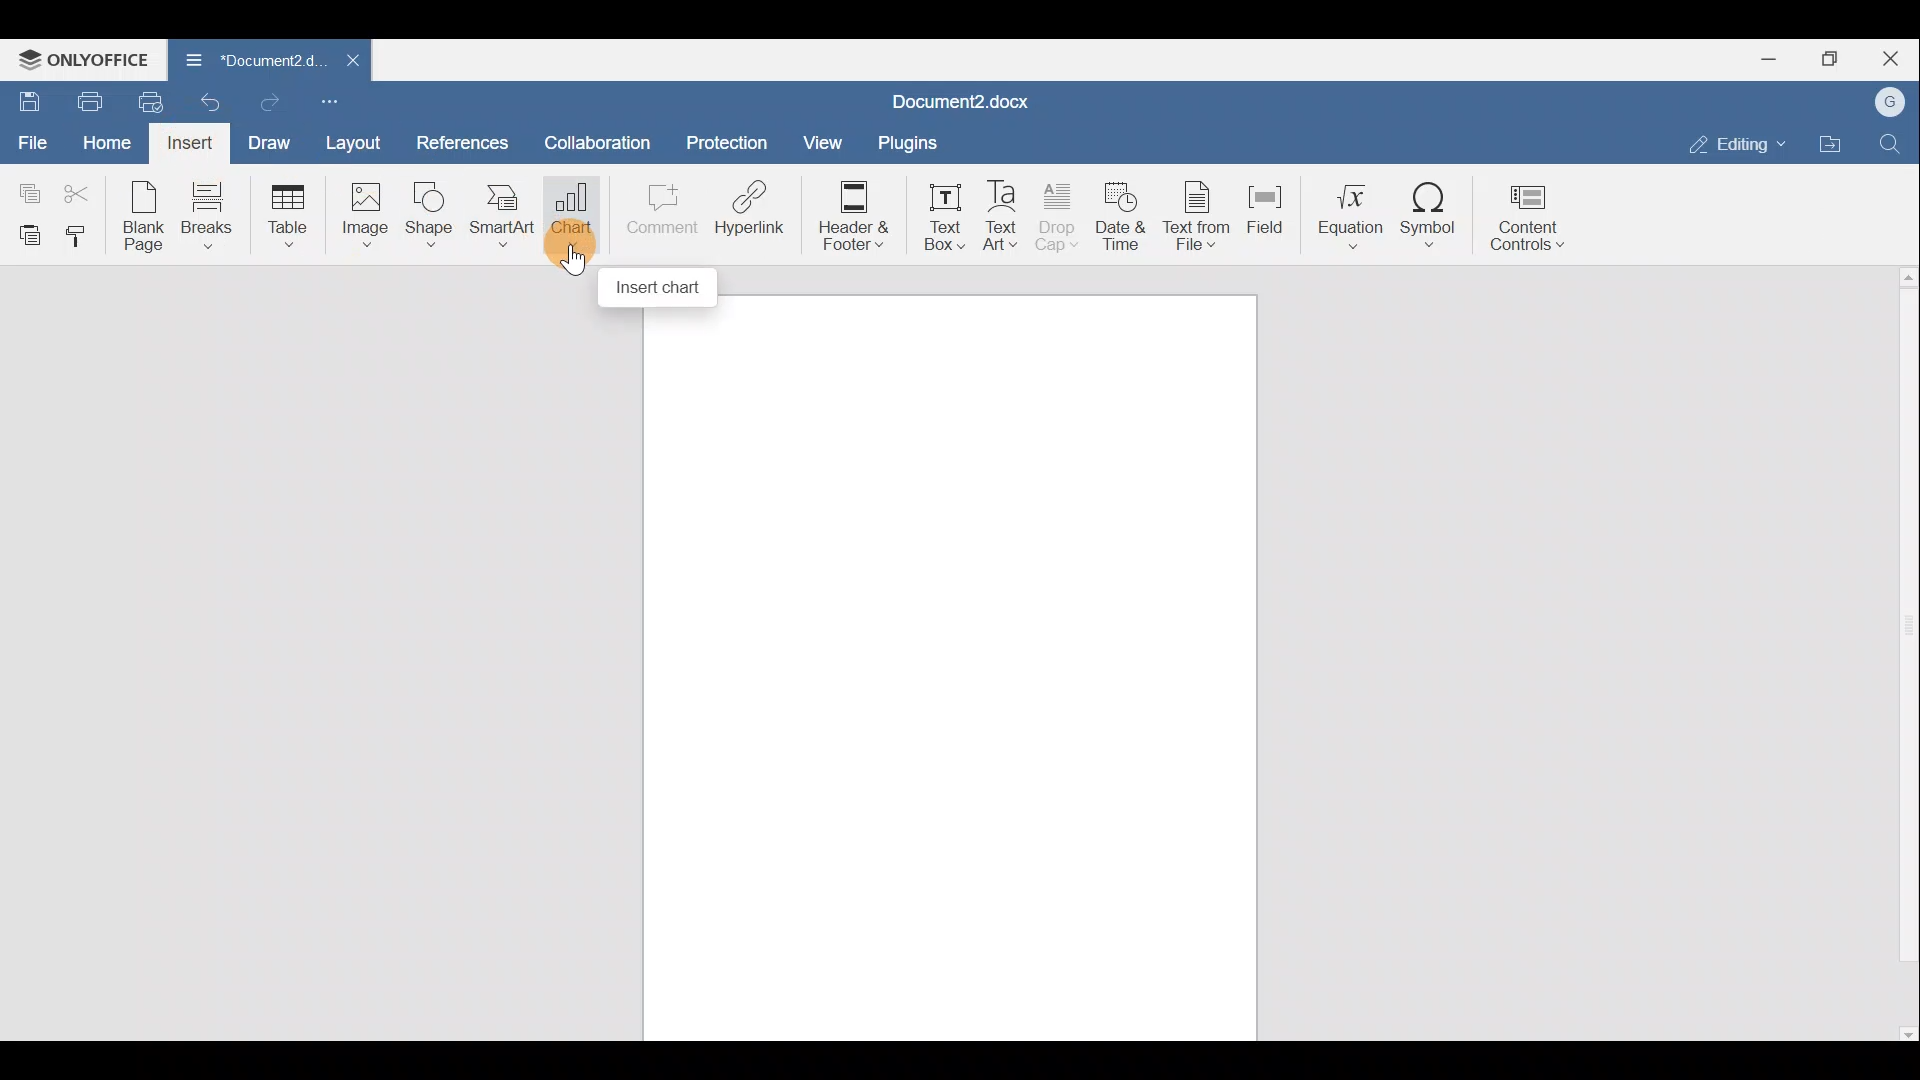  What do you see at coordinates (88, 100) in the screenshot?
I see `Print file` at bounding box center [88, 100].